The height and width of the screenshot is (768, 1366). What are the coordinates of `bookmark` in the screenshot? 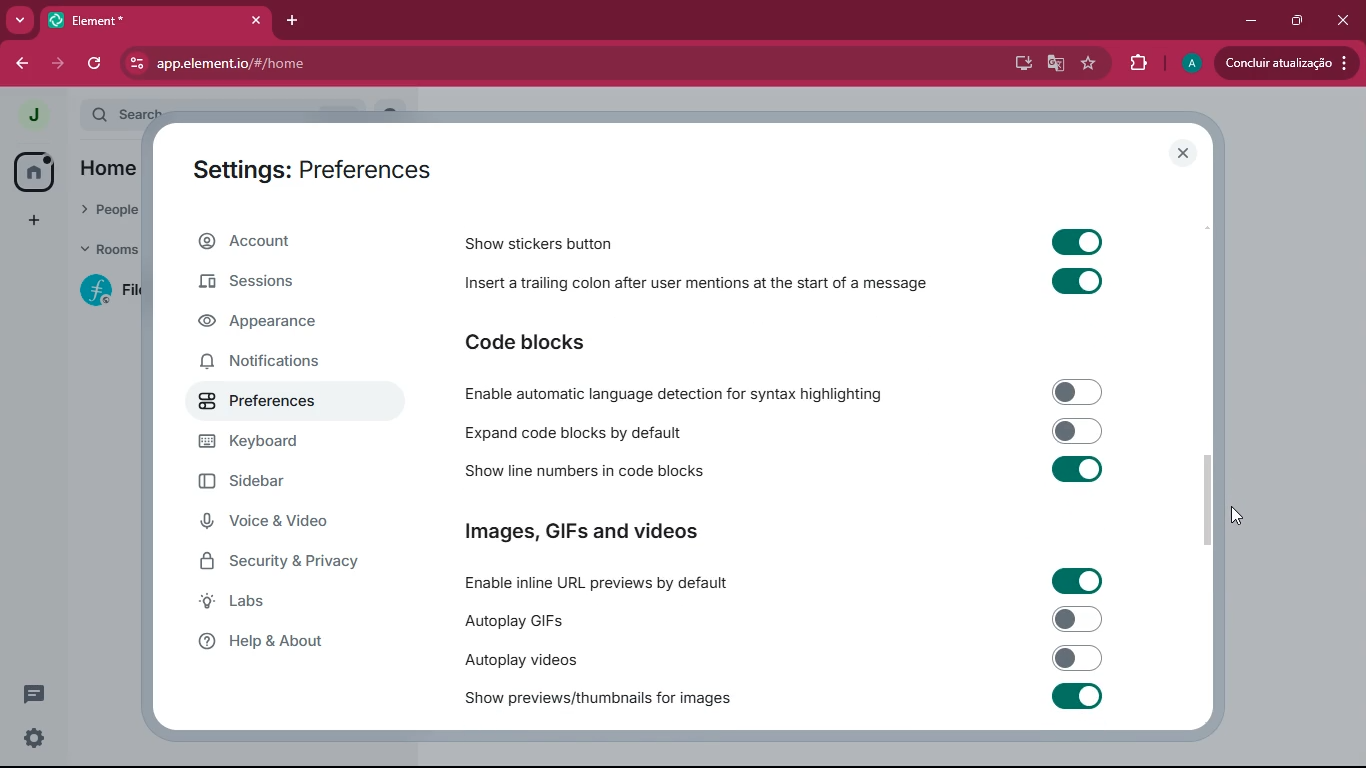 It's located at (1089, 65).